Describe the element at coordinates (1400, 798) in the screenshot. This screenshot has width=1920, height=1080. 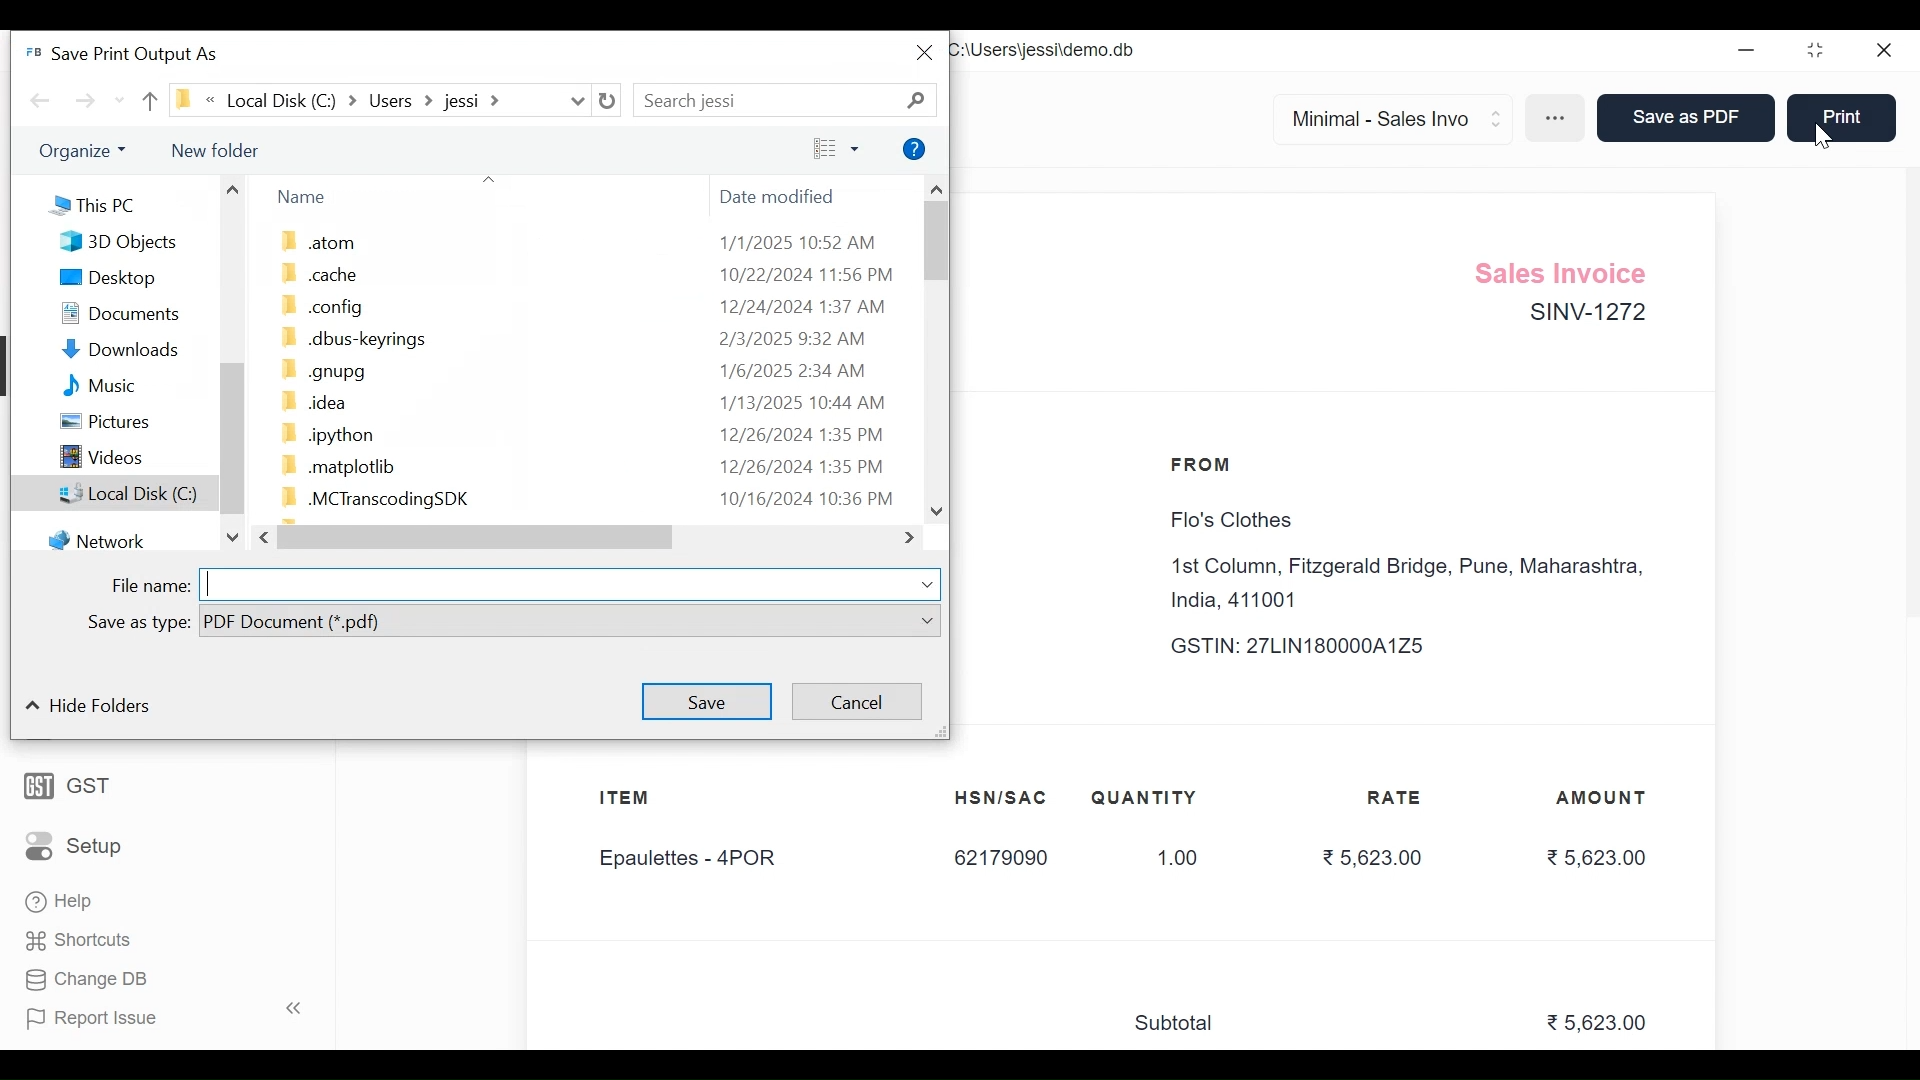
I see `RATE` at that location.